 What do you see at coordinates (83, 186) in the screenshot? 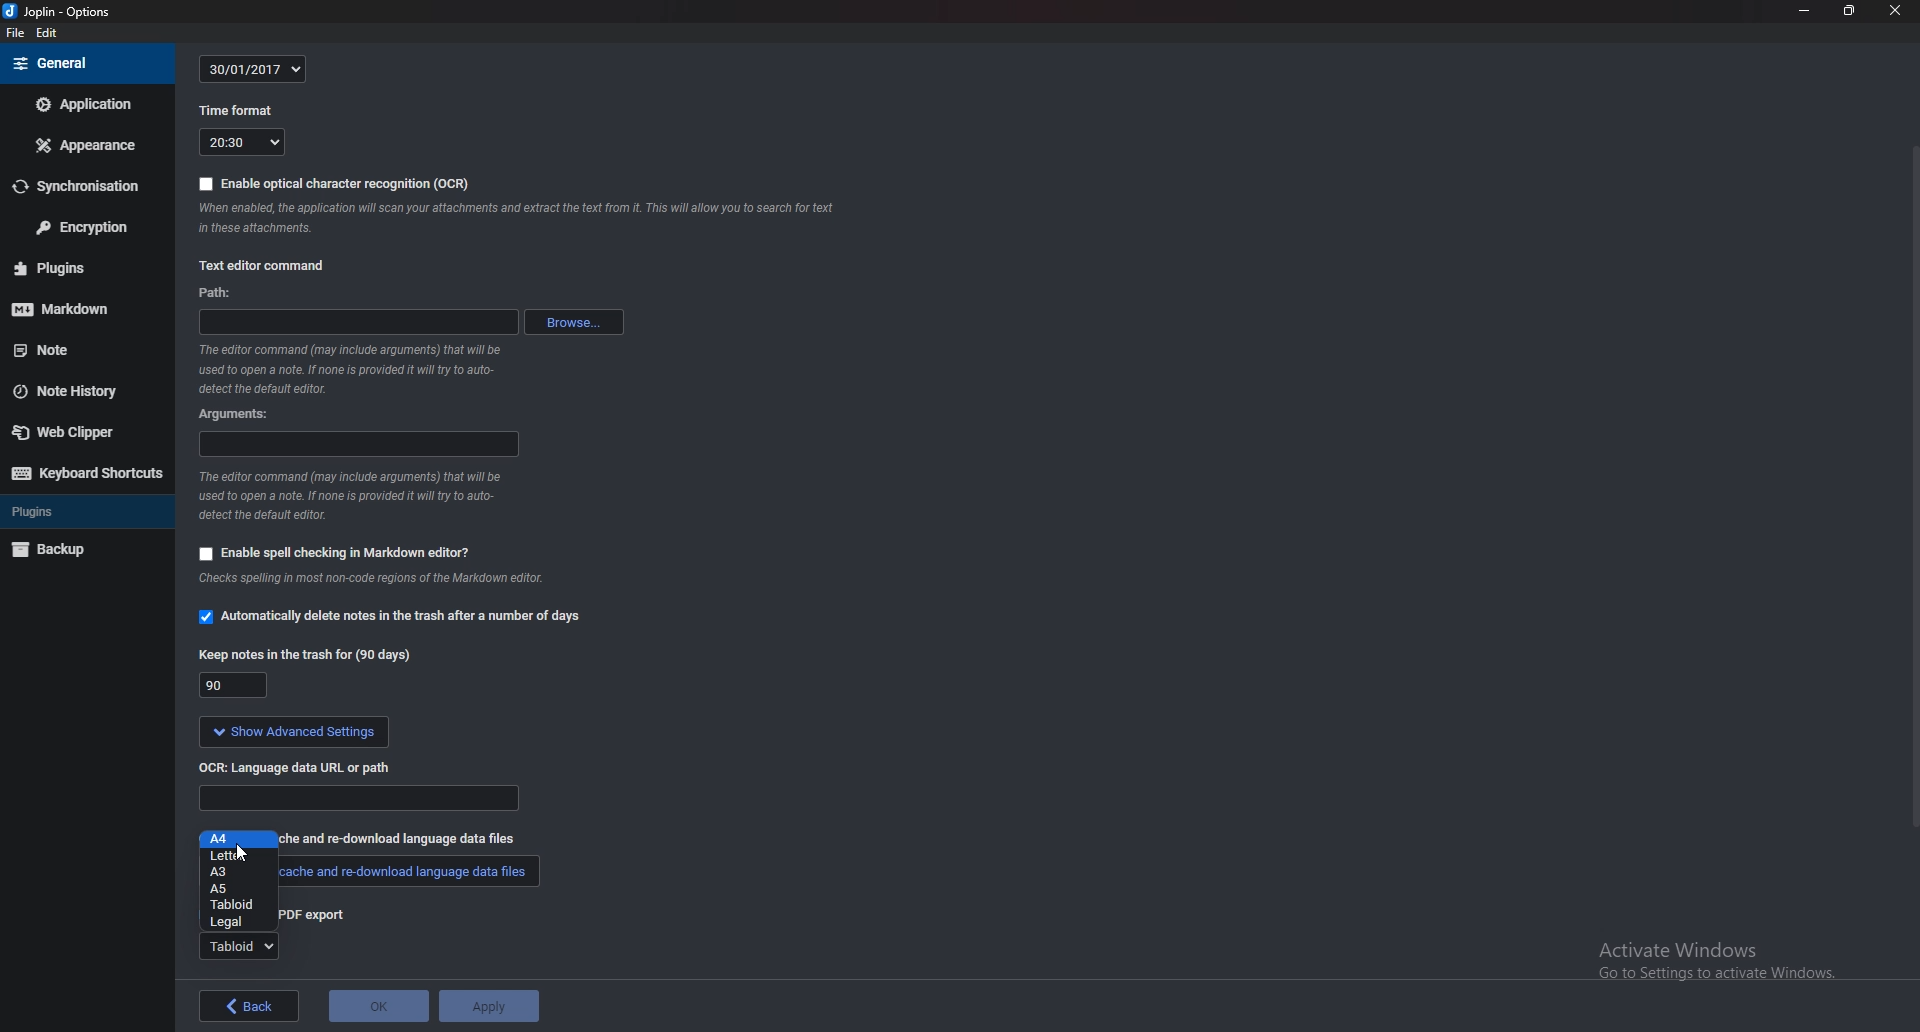
I see `Synchronization` at bounding box center [83, 186].